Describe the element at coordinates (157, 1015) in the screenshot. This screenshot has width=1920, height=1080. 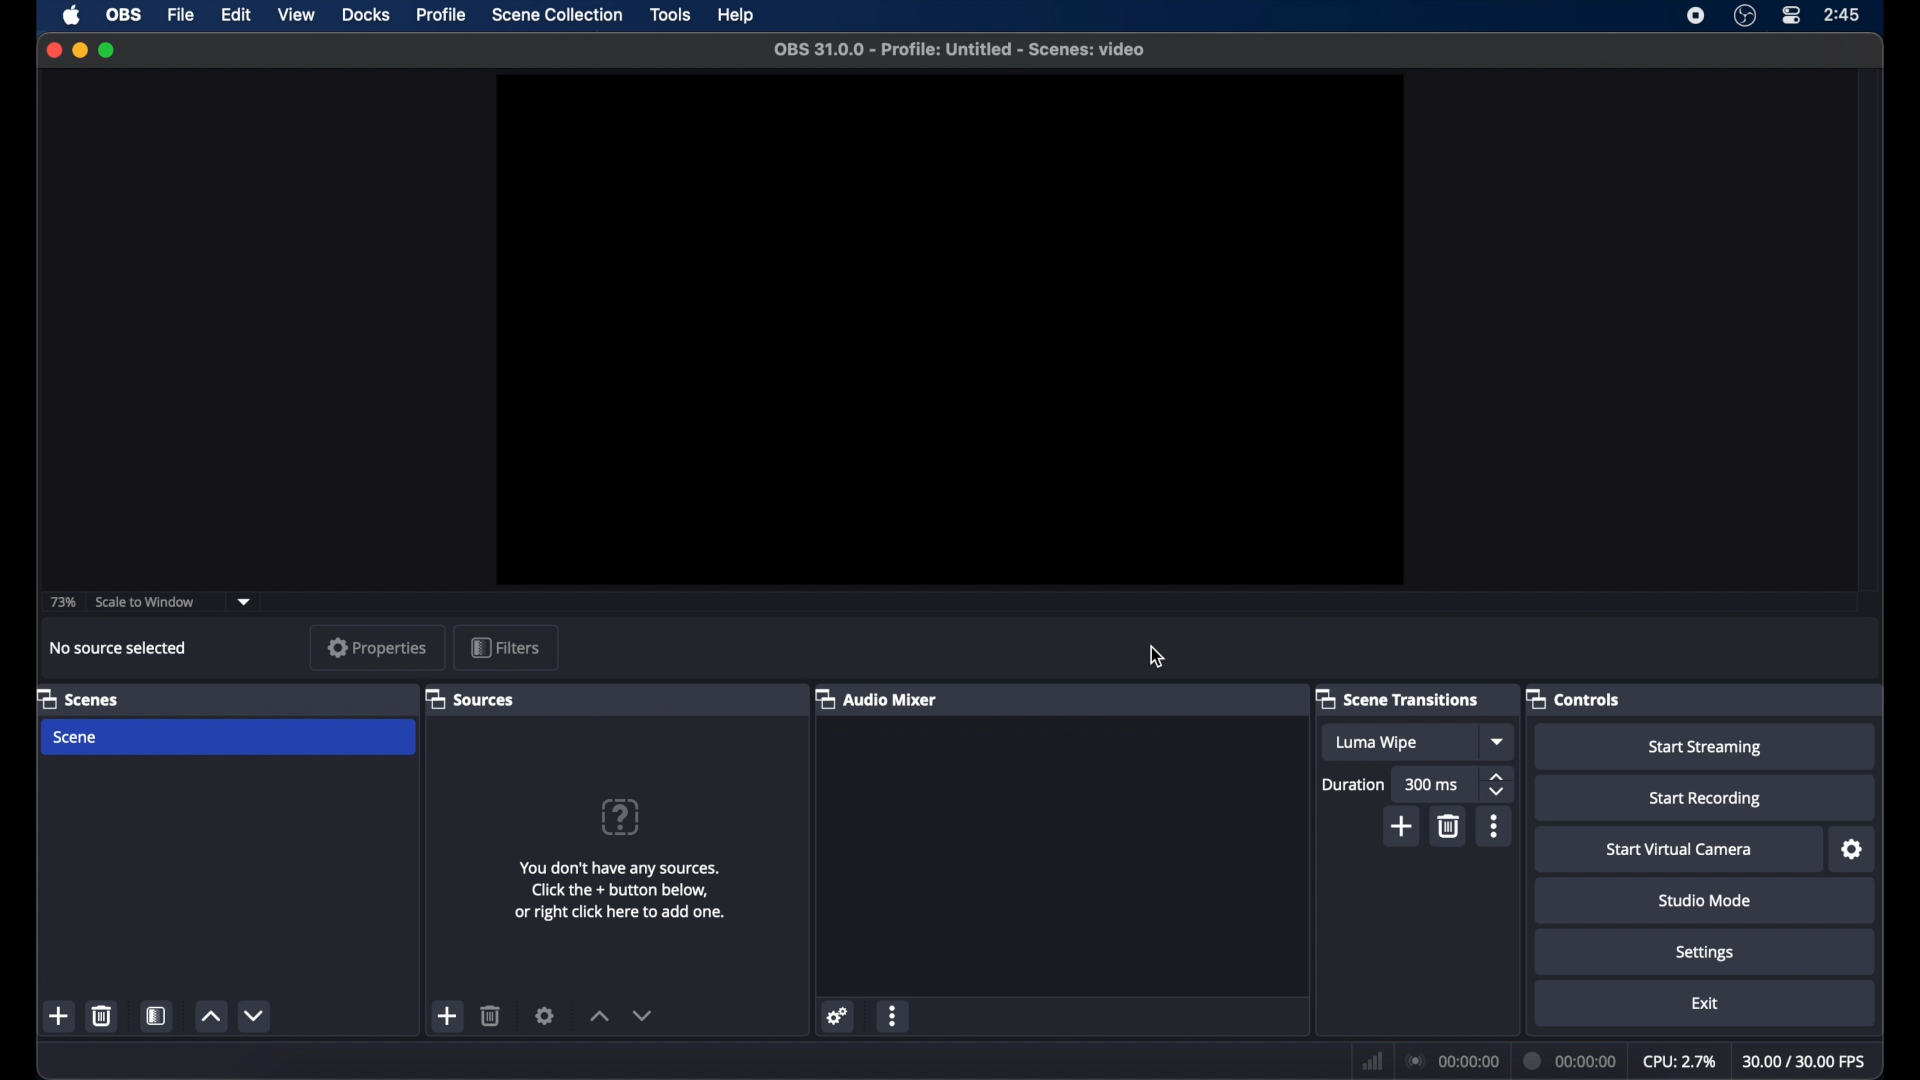
I see `scene filters` at that location.